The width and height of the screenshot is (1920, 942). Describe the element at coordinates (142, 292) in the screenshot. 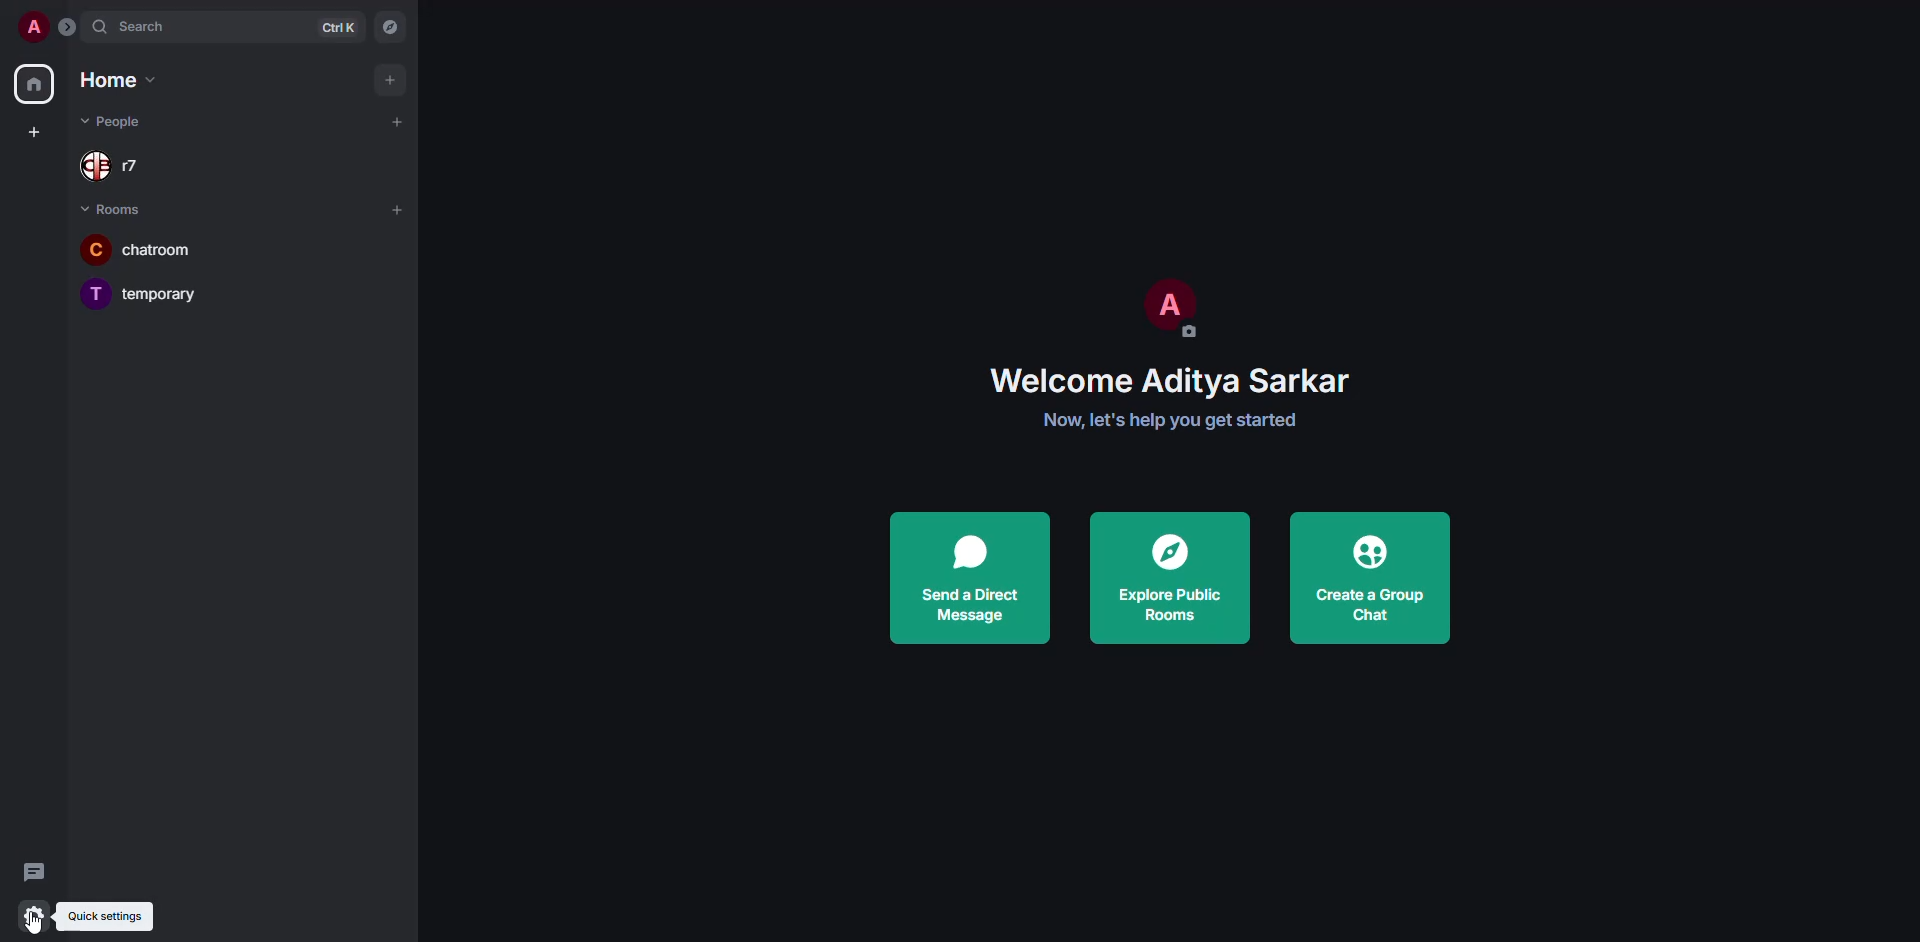

I see `temporary` at that location.